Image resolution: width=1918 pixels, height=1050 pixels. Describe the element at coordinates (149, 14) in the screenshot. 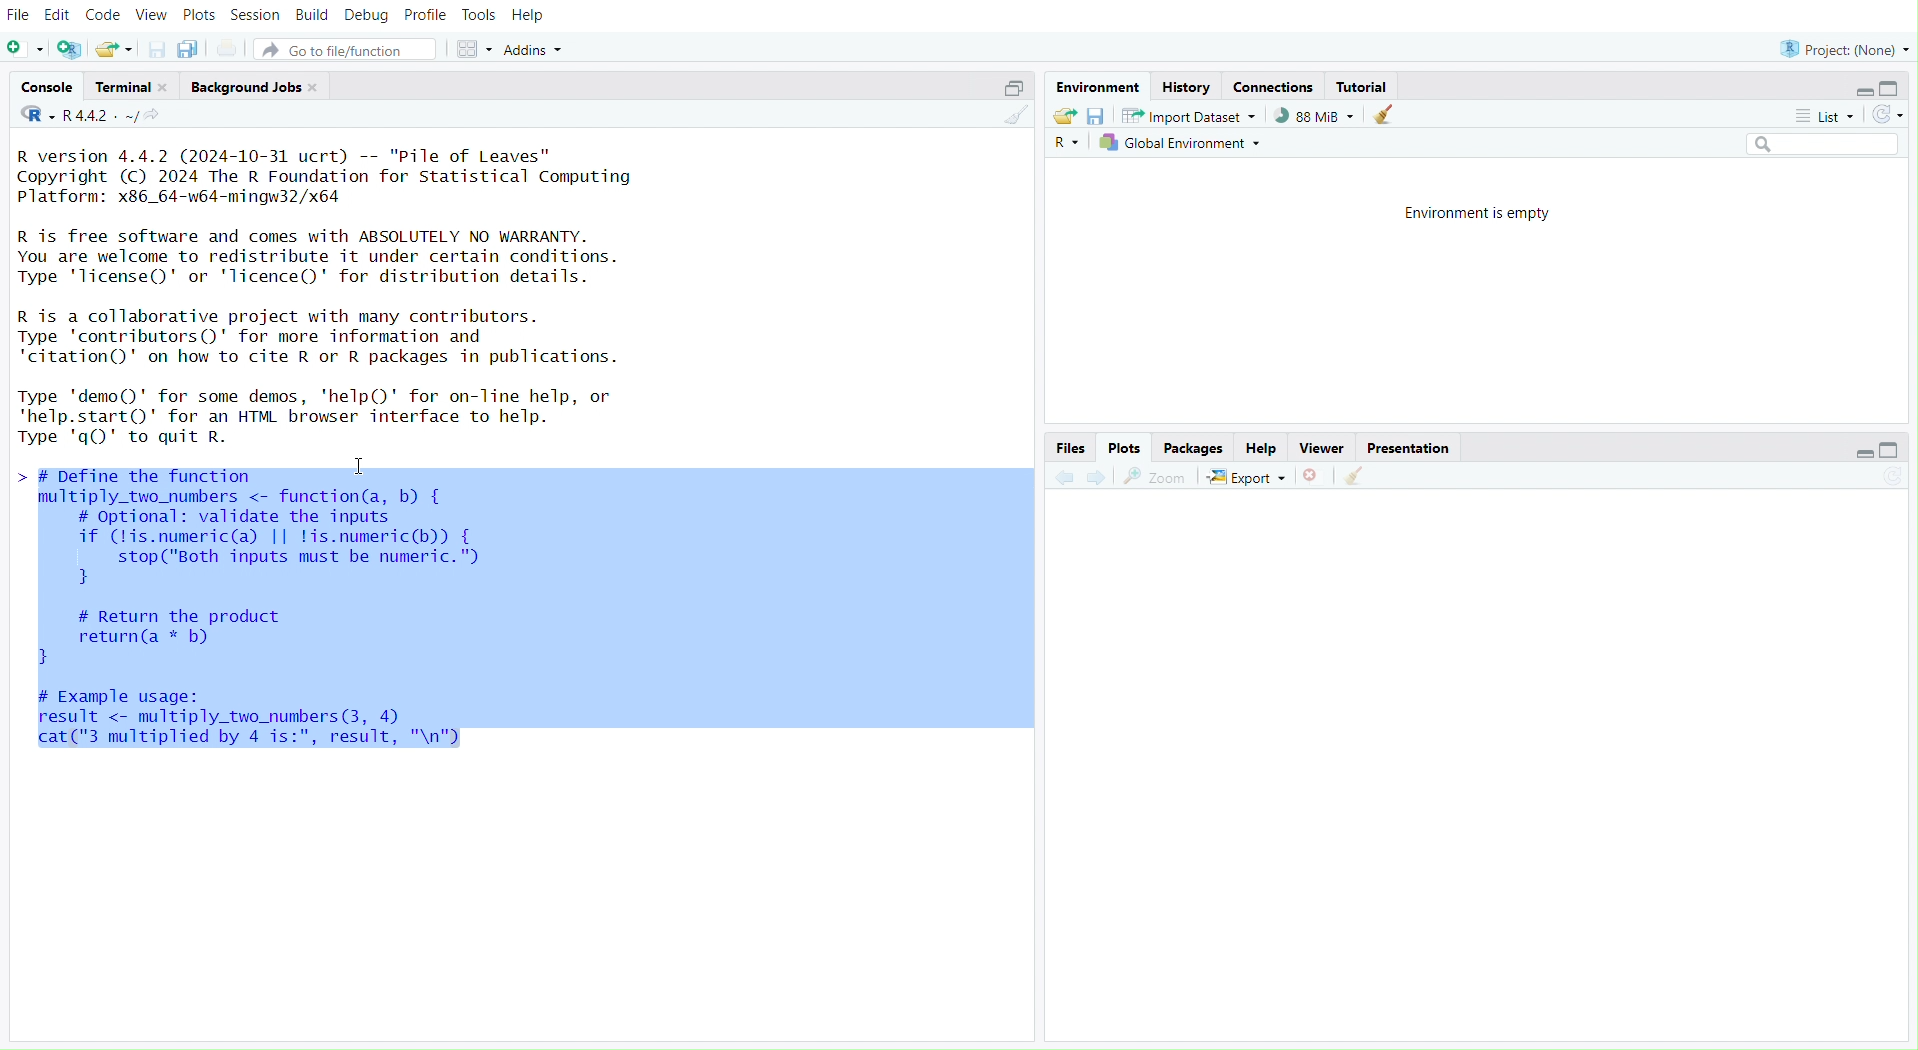

I see `View` at that location.